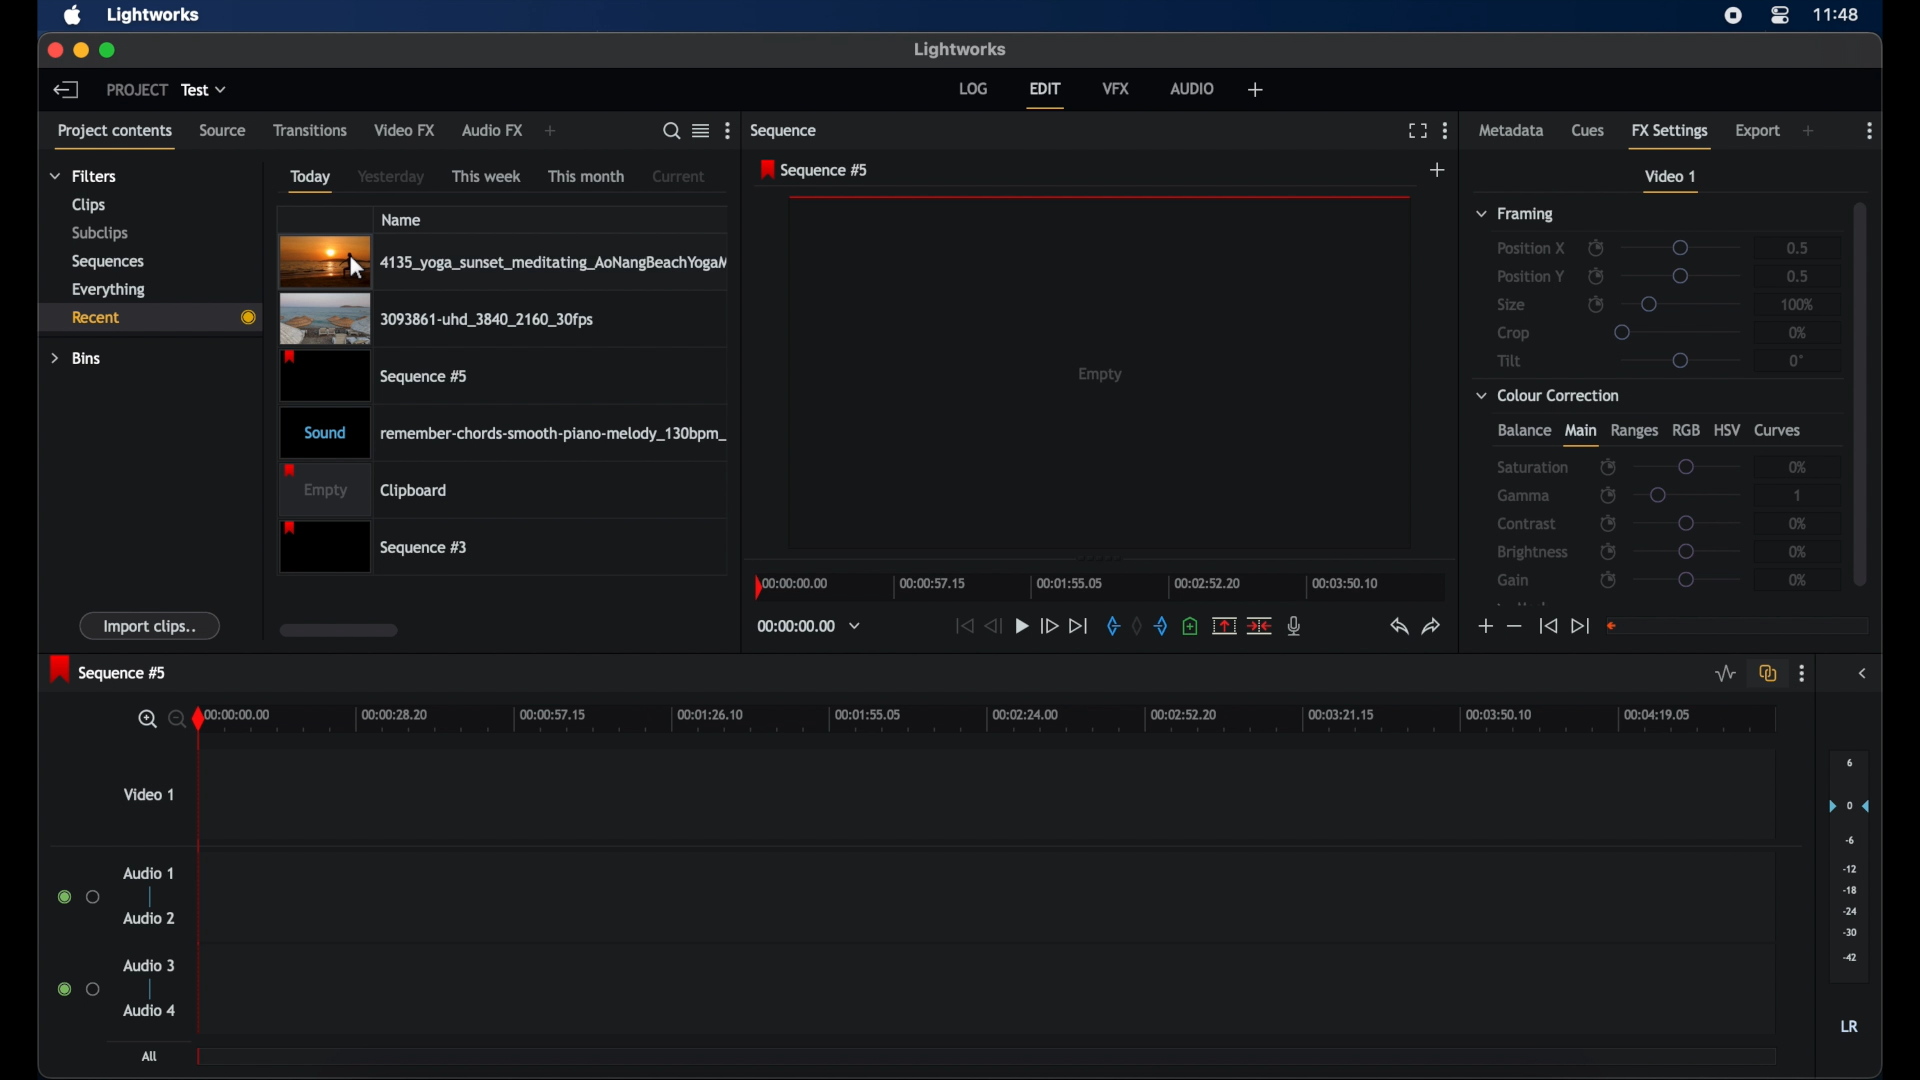  Describe the element at coordinates (1798, 304) in the screenshot. I see `100%` at that location.